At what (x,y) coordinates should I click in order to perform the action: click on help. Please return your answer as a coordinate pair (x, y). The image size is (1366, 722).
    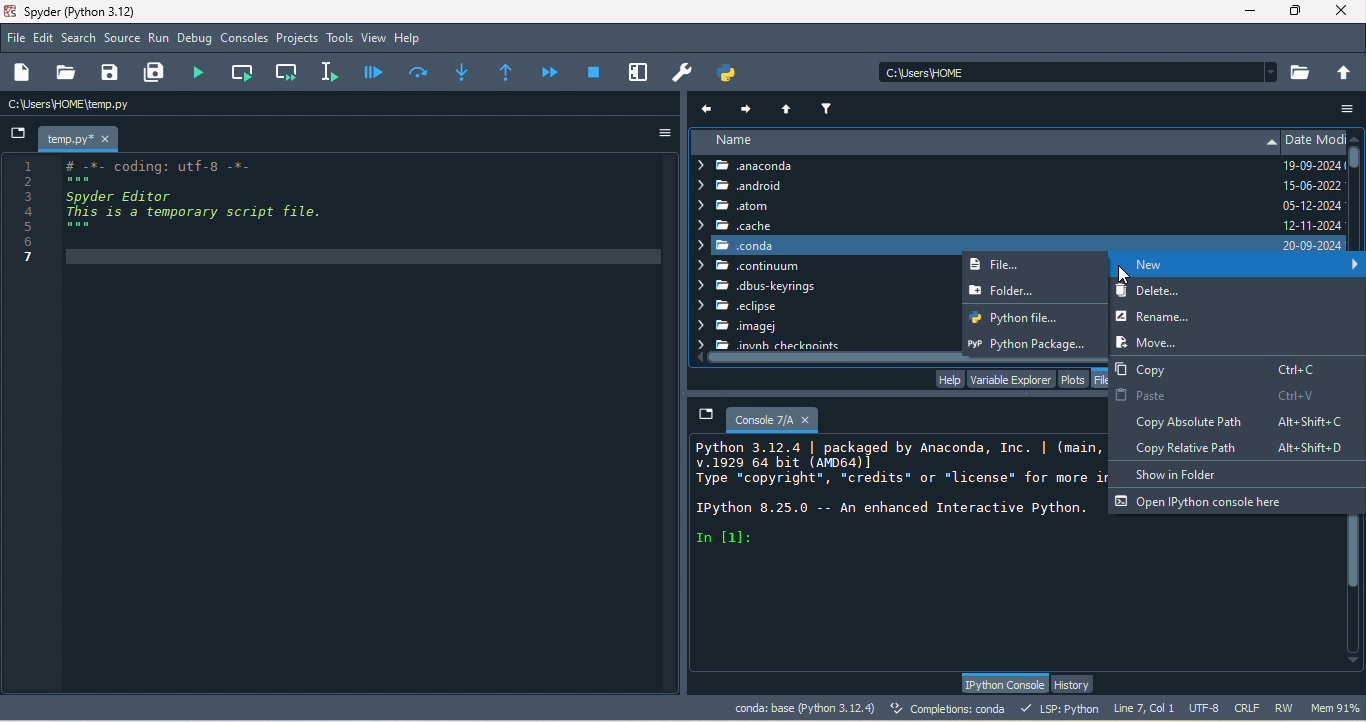
    Looking at the image, I should click on (948, 379).